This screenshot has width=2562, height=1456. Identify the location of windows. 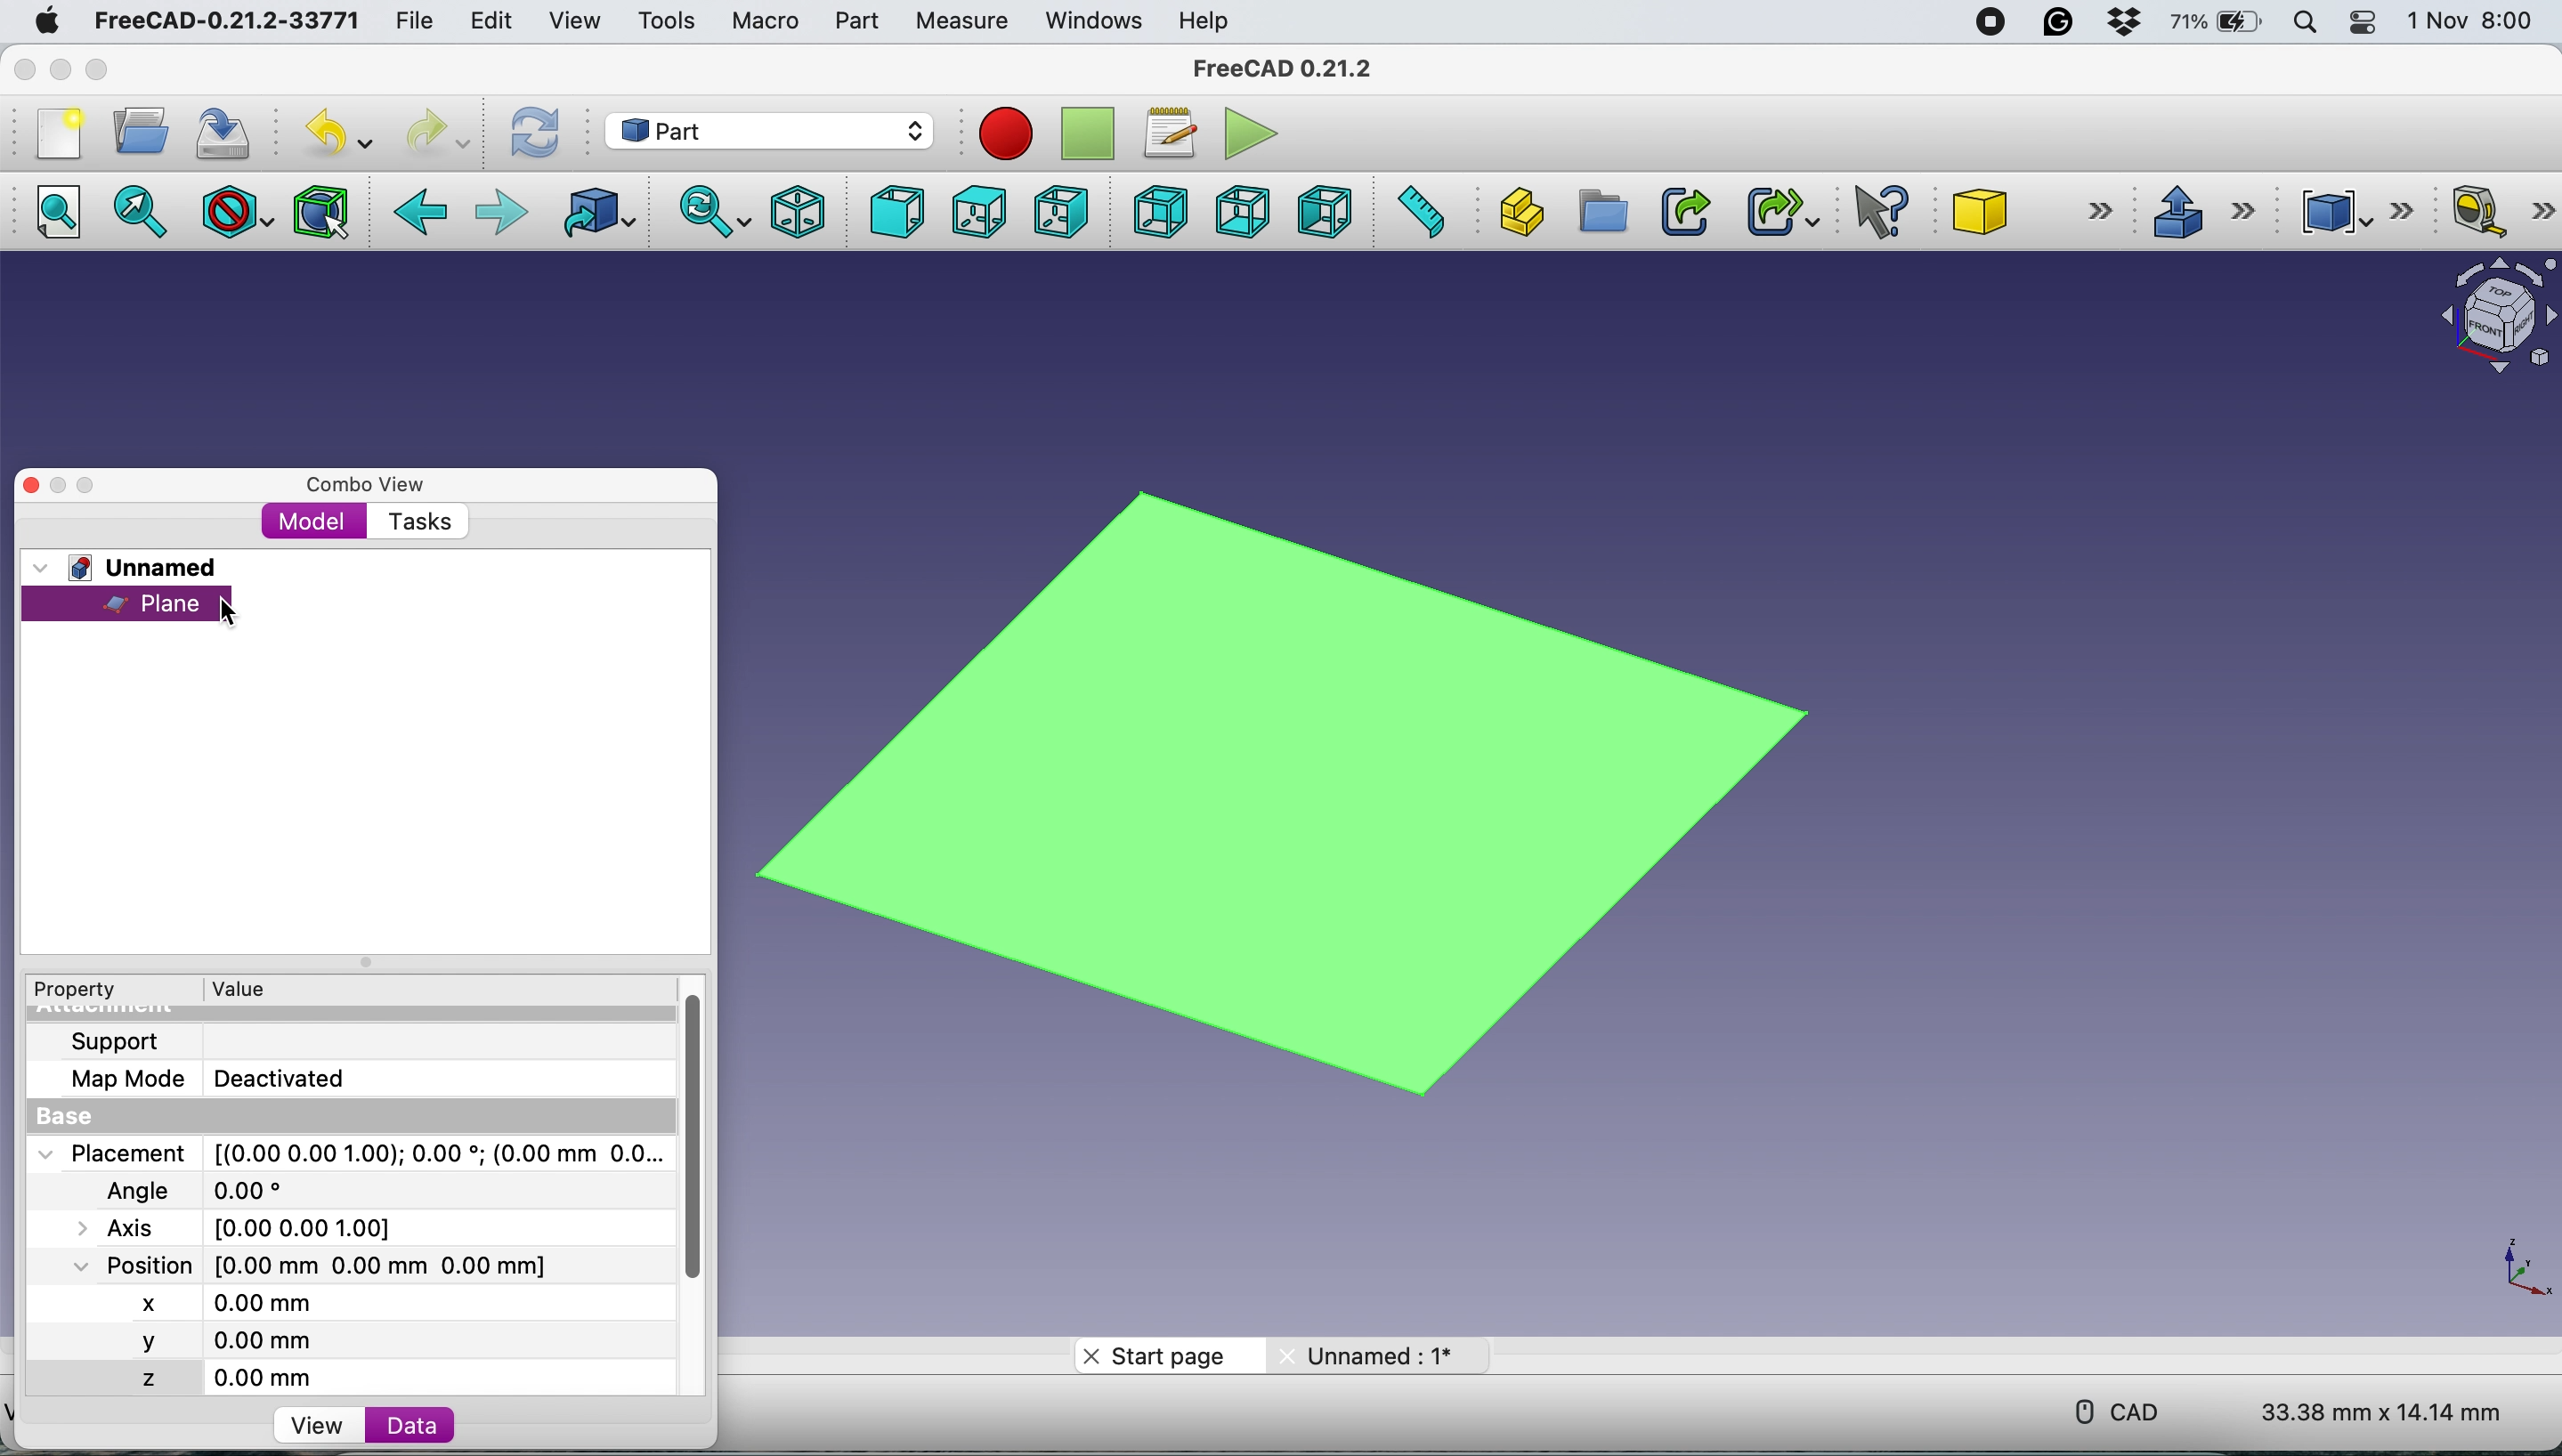
(1097, 21).